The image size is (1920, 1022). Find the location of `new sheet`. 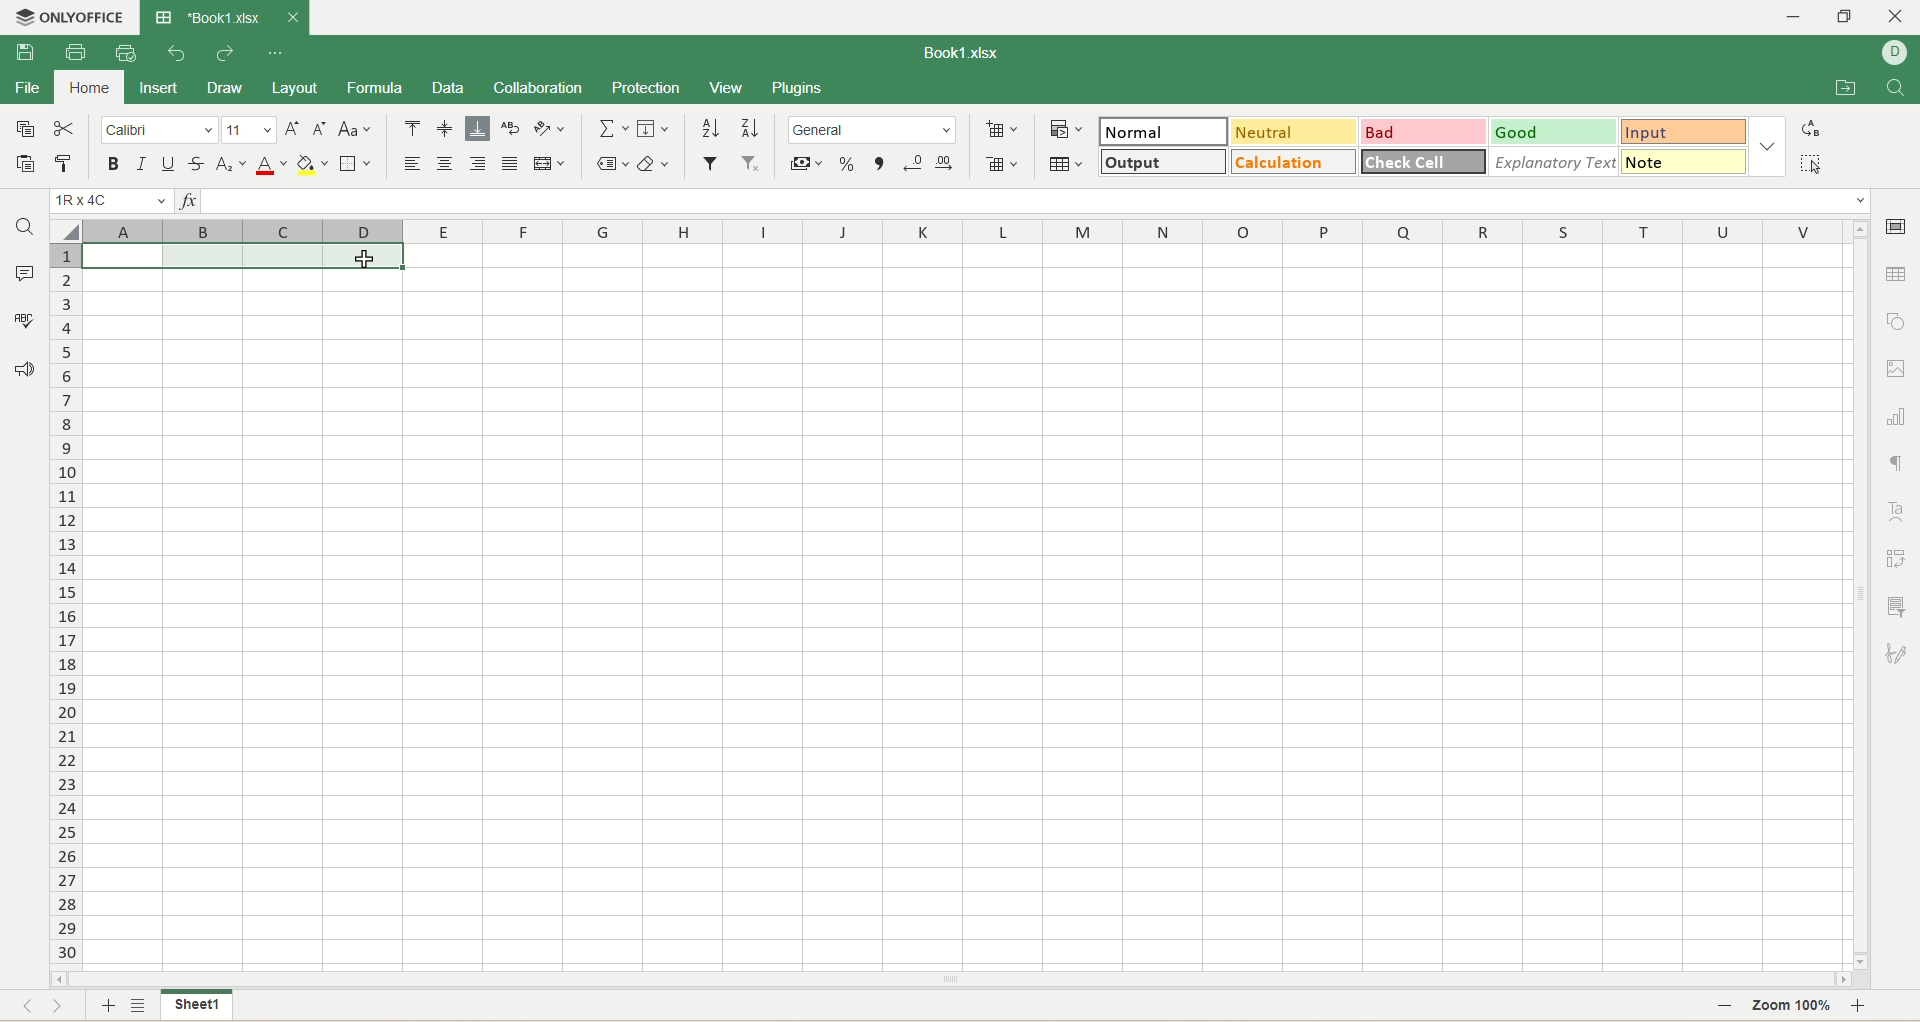

new sheet is located at coordinates (106, 1007).